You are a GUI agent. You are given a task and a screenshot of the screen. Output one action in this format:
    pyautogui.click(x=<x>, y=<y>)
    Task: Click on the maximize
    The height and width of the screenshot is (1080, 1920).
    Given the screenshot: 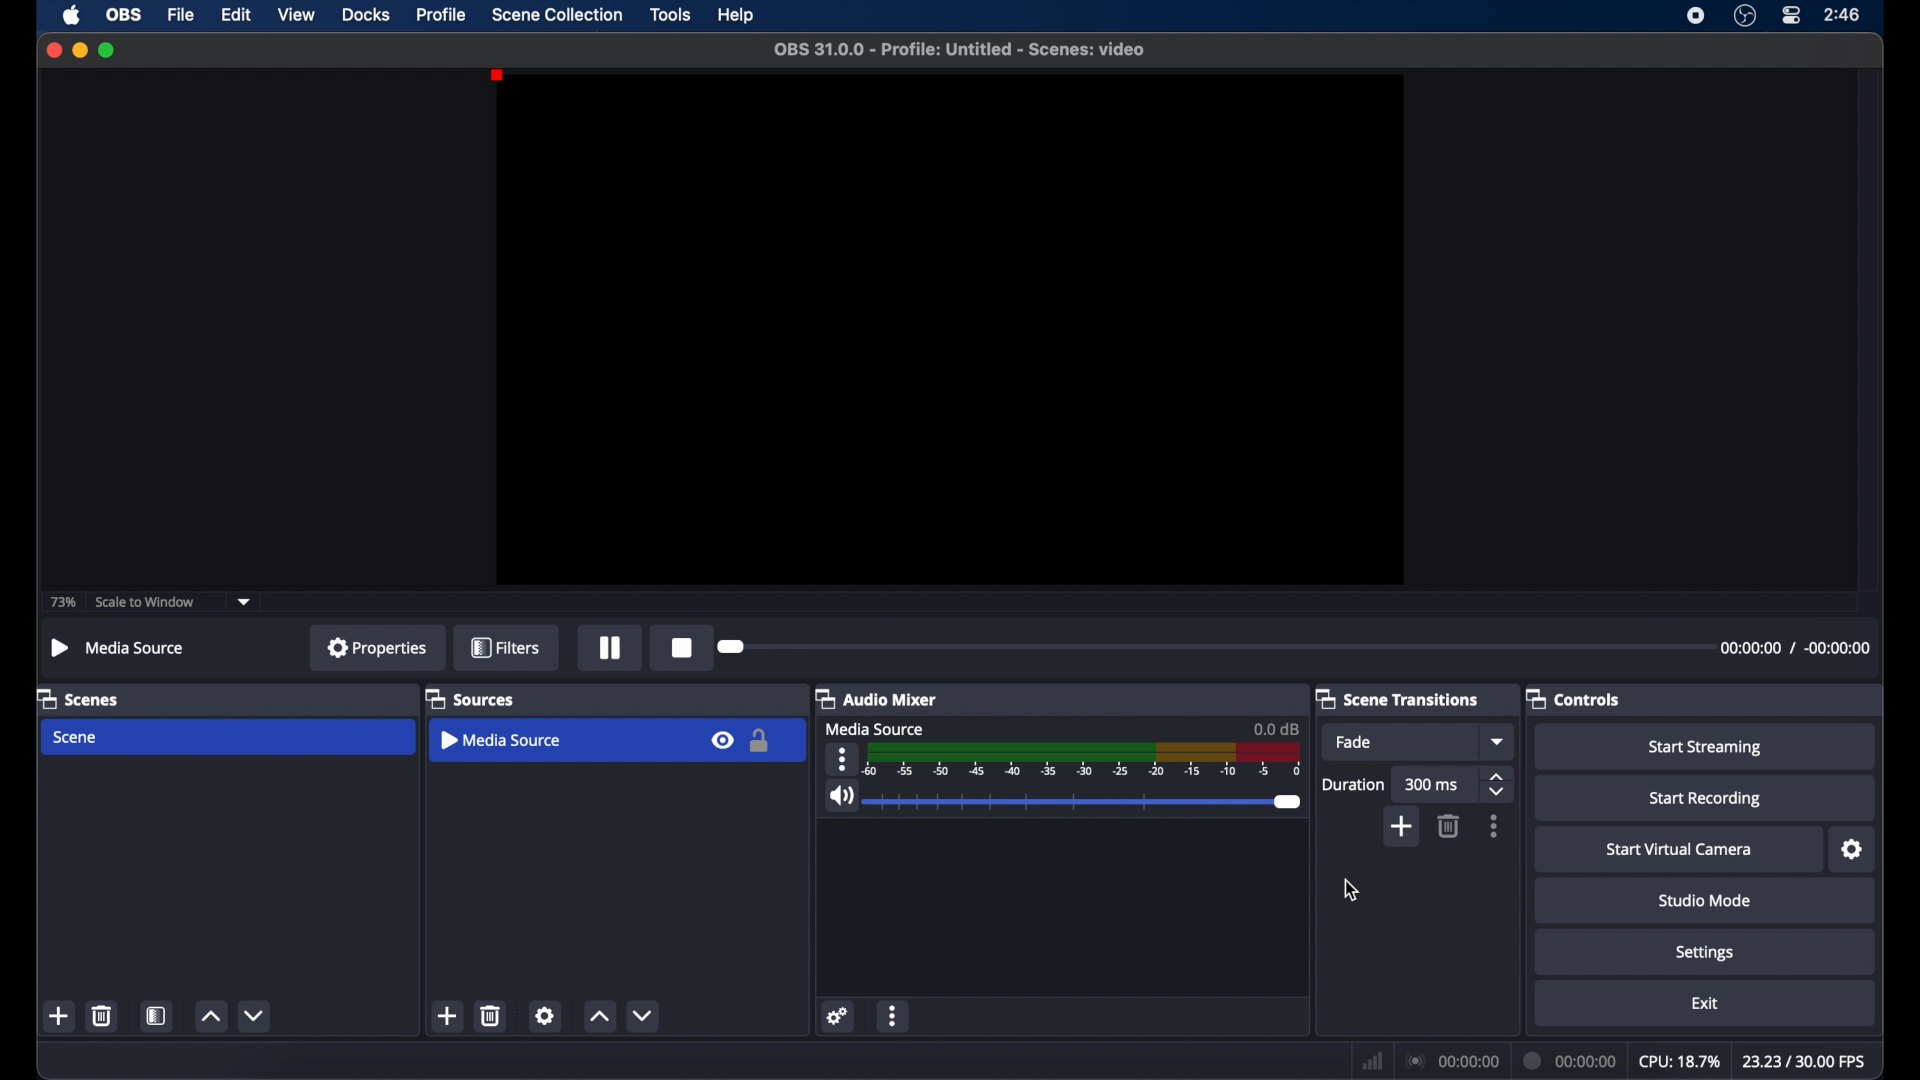 What is the action you would take?
    pyautogui.click(x=108, y=51)
    